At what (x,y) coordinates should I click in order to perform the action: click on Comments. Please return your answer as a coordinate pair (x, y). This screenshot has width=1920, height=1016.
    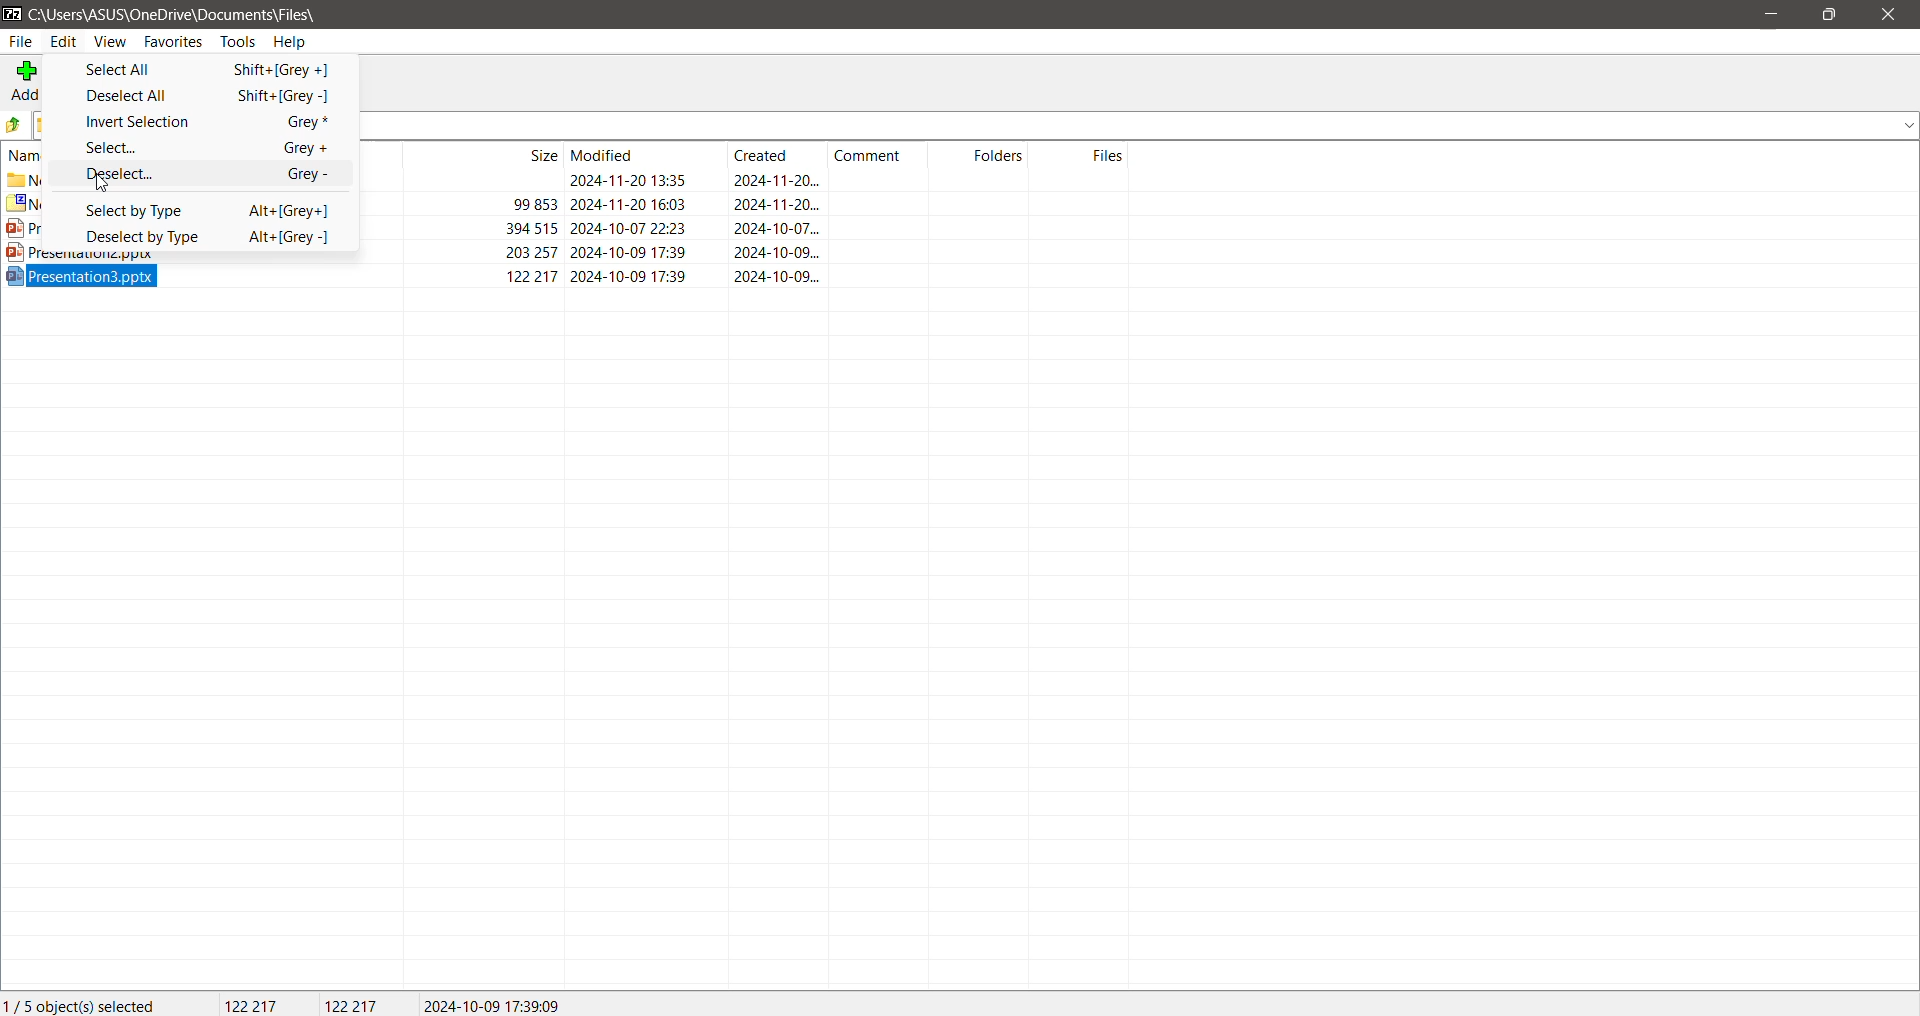
    Looking at the image, I should click on (878, 154).